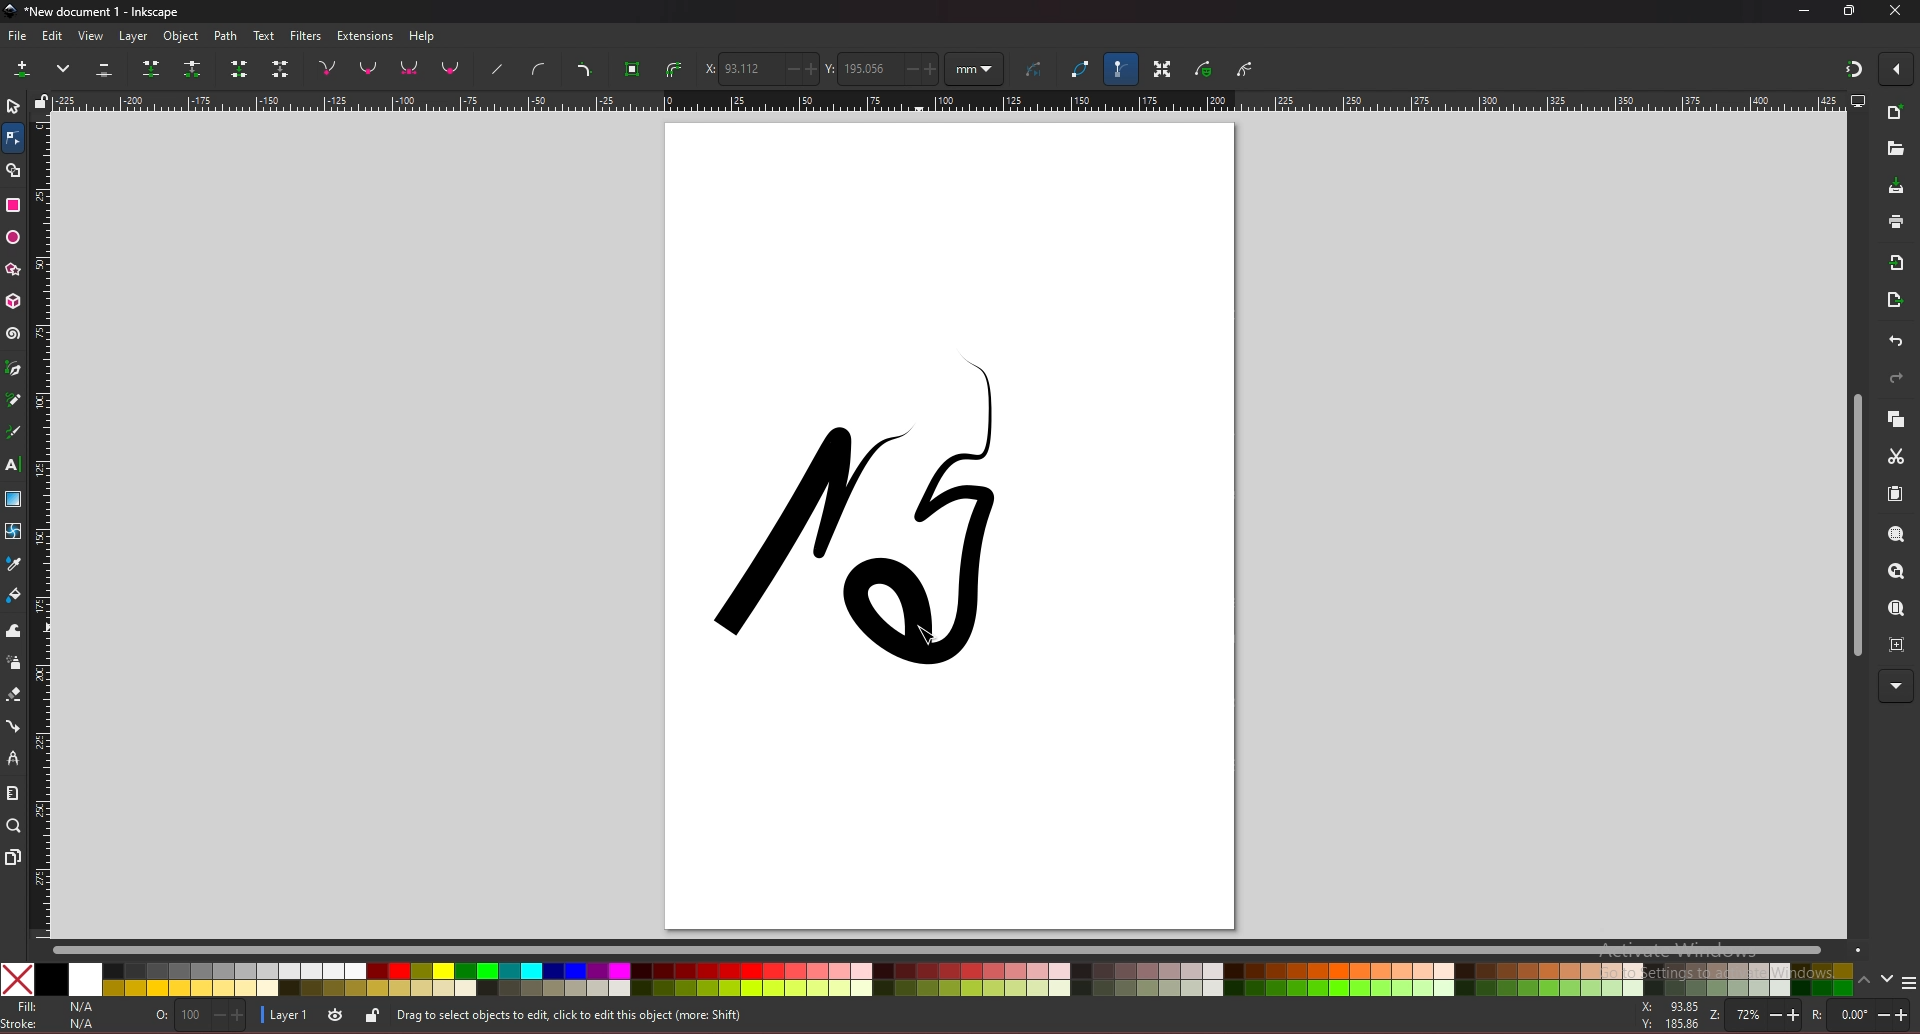 This screenshot has width=1920, height=1034. I want to click on open, so click(1895, 149).